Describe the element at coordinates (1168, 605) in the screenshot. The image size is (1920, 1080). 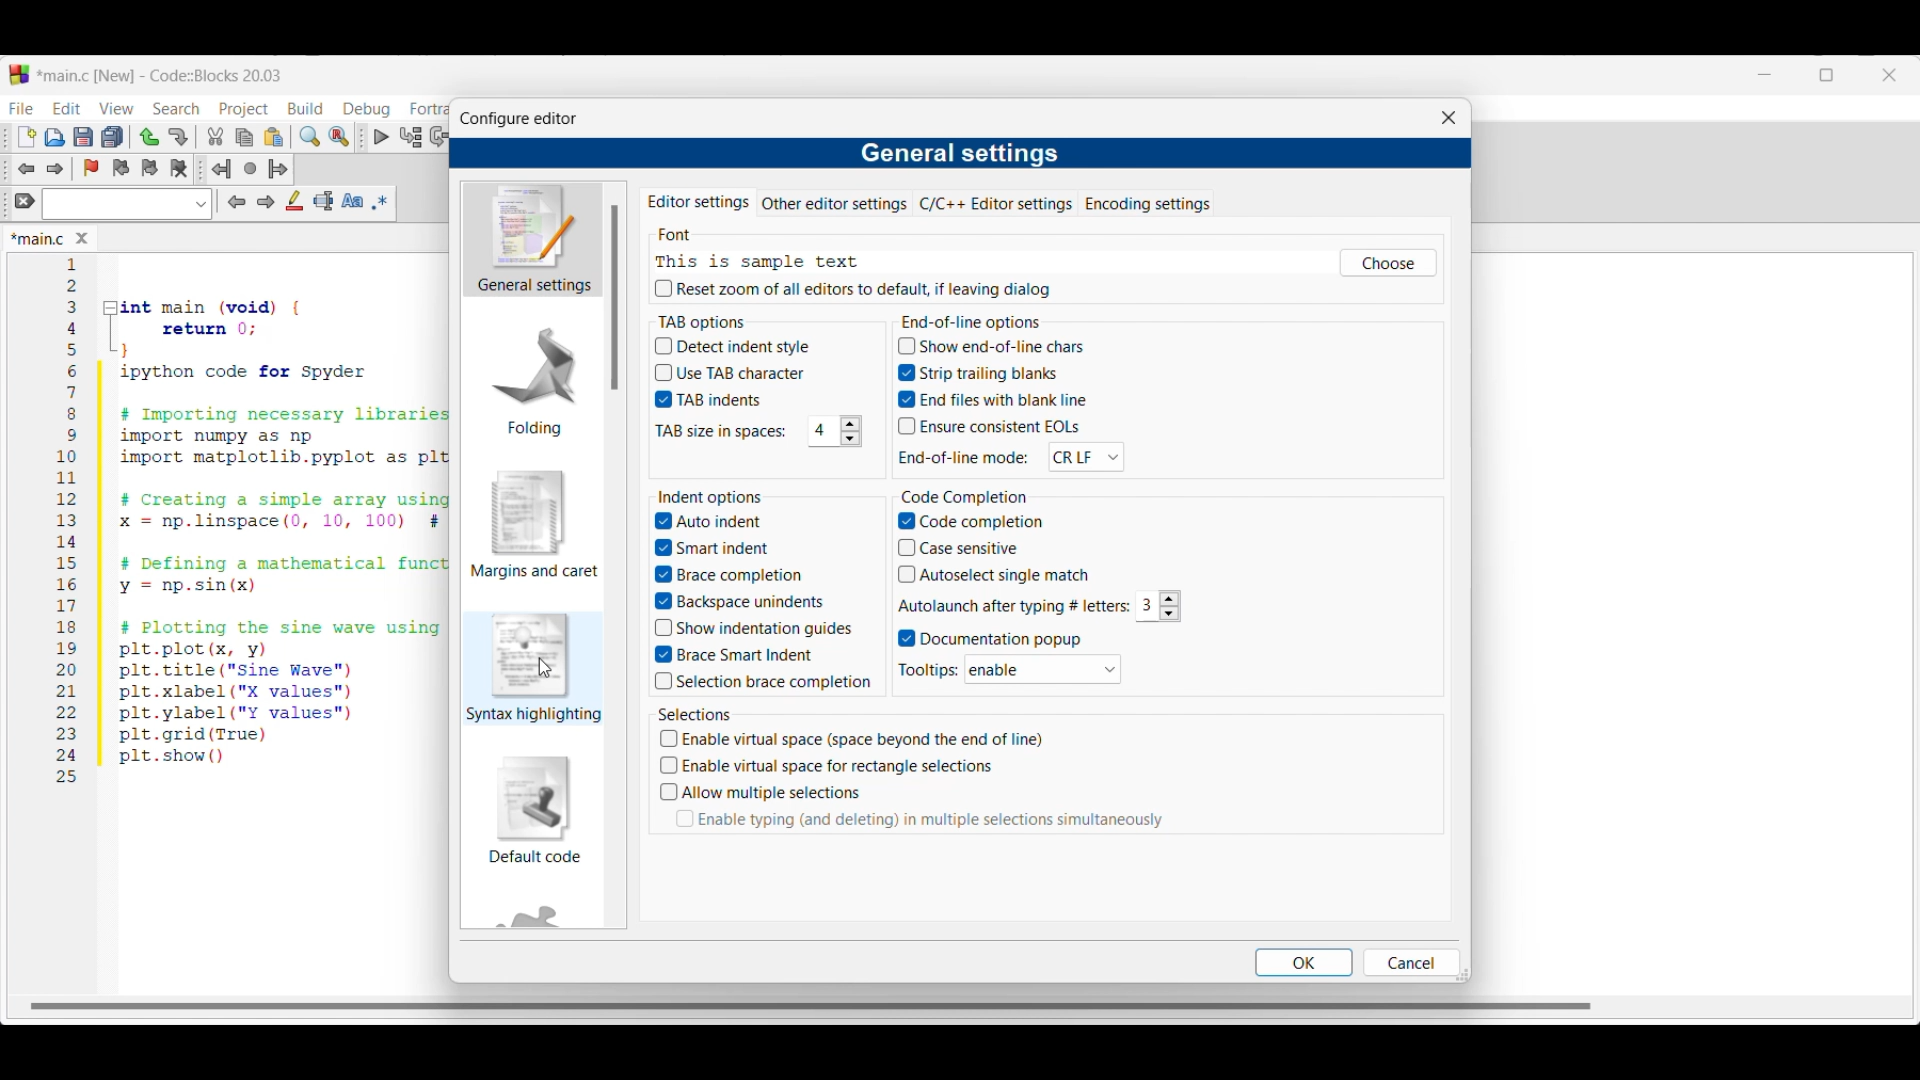
I see `Increase/Decrease number of letters` at that location.